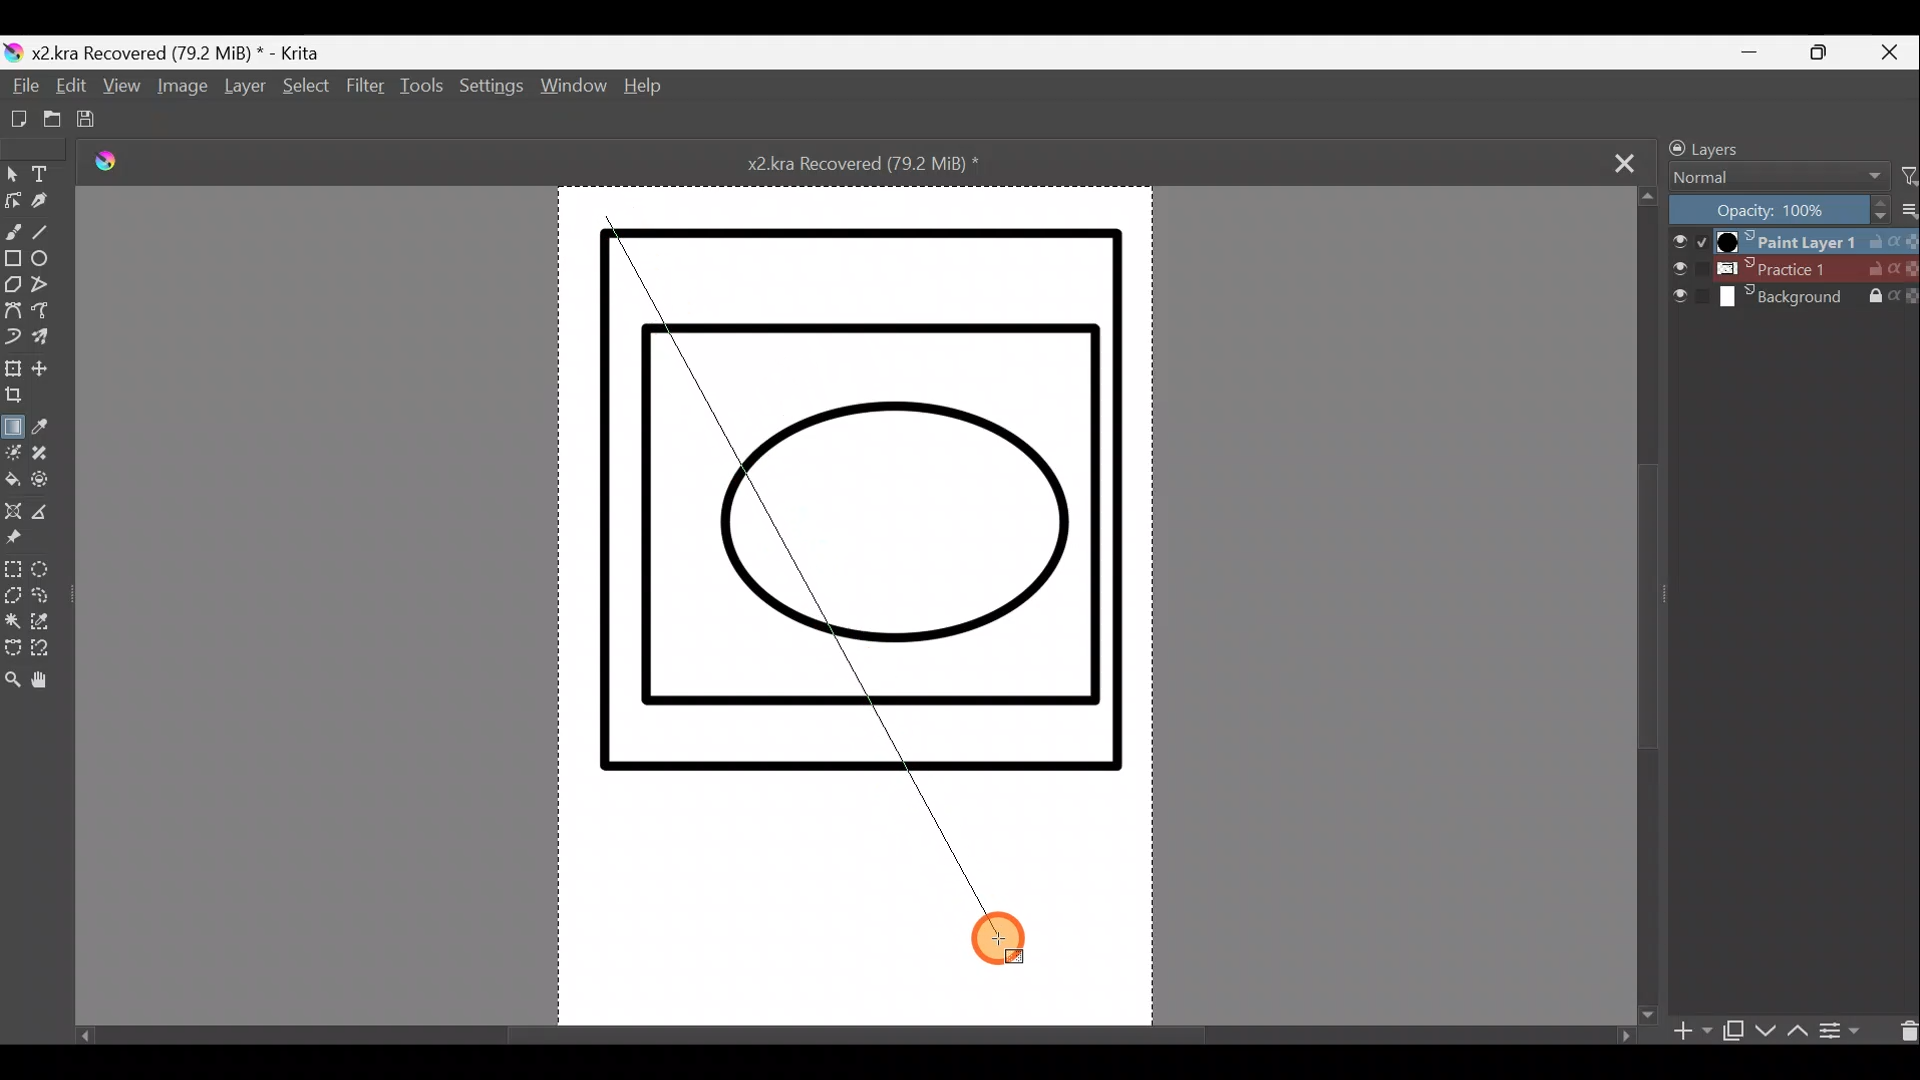 This screenshot has width=1920, height=1080. What do you see at coordinates (48, 455) in the screenshot?
I see `Smart patch tool` at bounding box center [48, 455].